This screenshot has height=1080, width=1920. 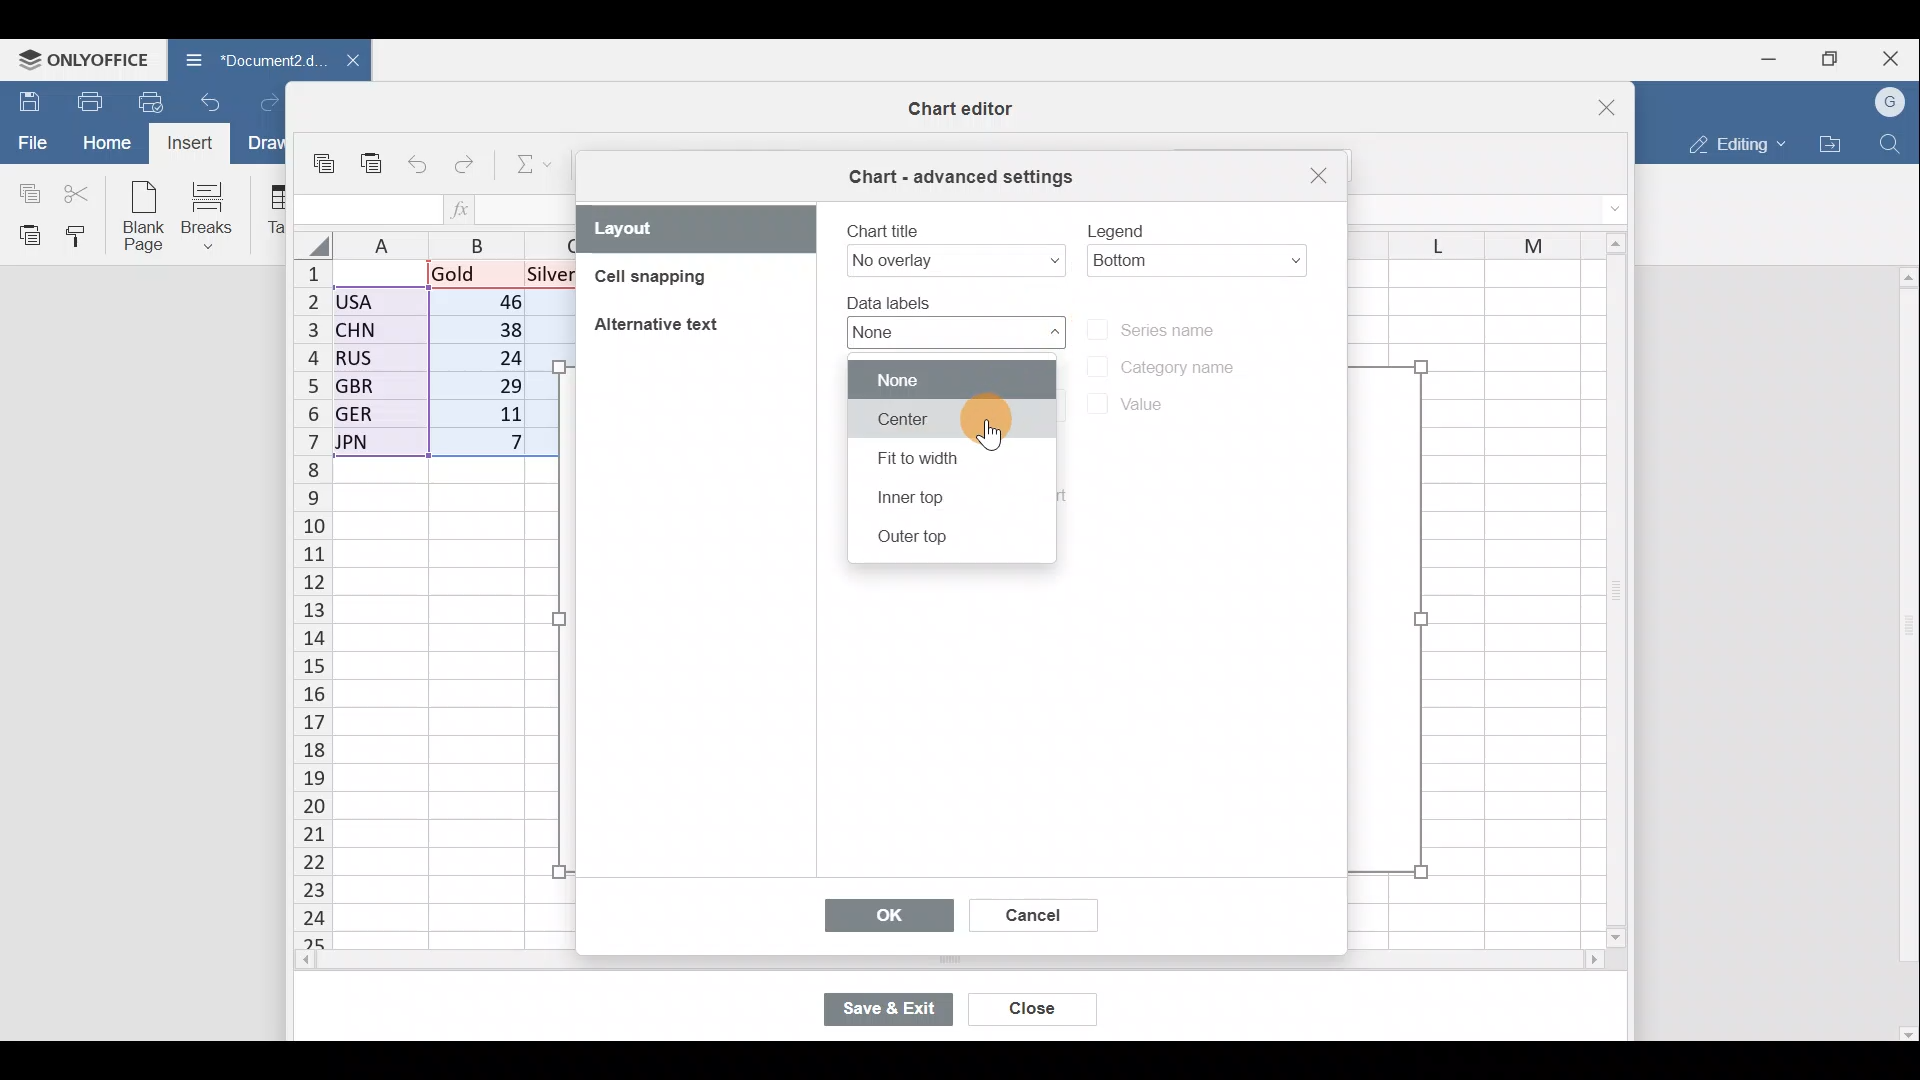 I want to click on Home, so click(x=106, y=143).